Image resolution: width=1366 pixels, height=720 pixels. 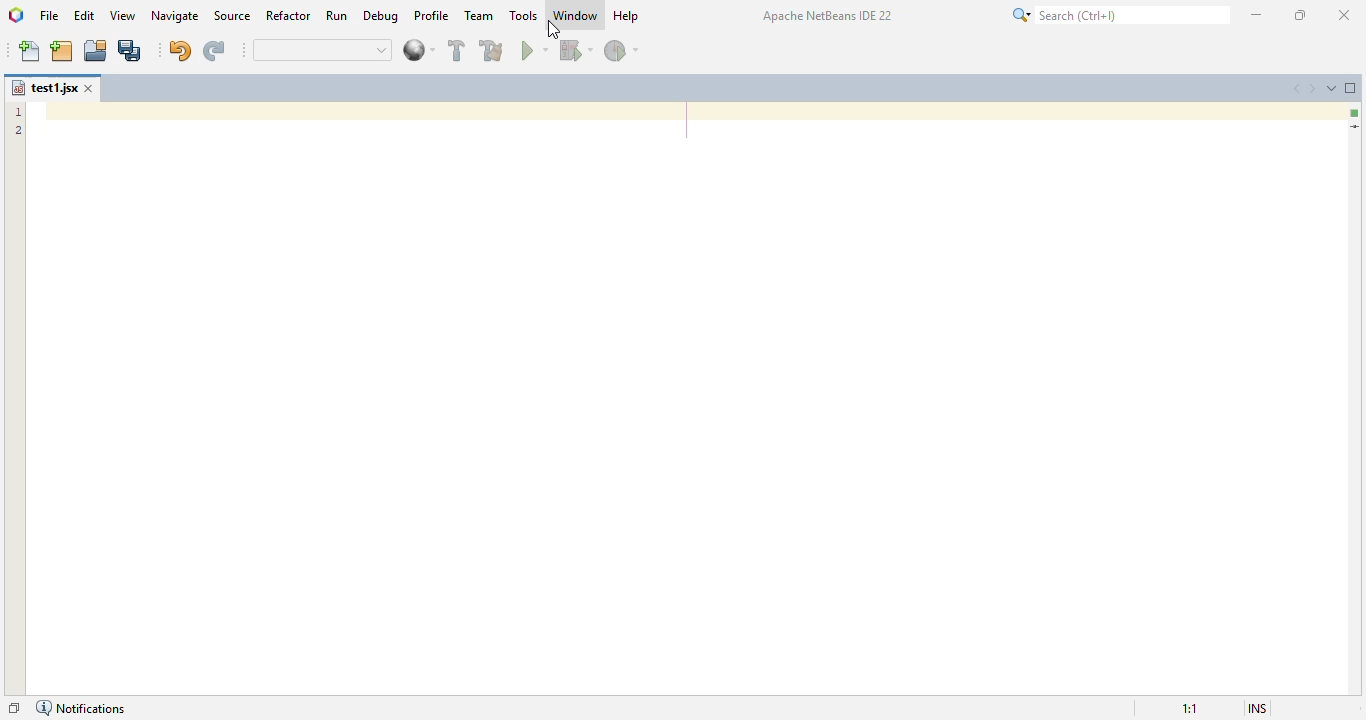 What do you see at coordinates (20, 131) in the screenshot?
I see `2` at bounding box center [20, 131].